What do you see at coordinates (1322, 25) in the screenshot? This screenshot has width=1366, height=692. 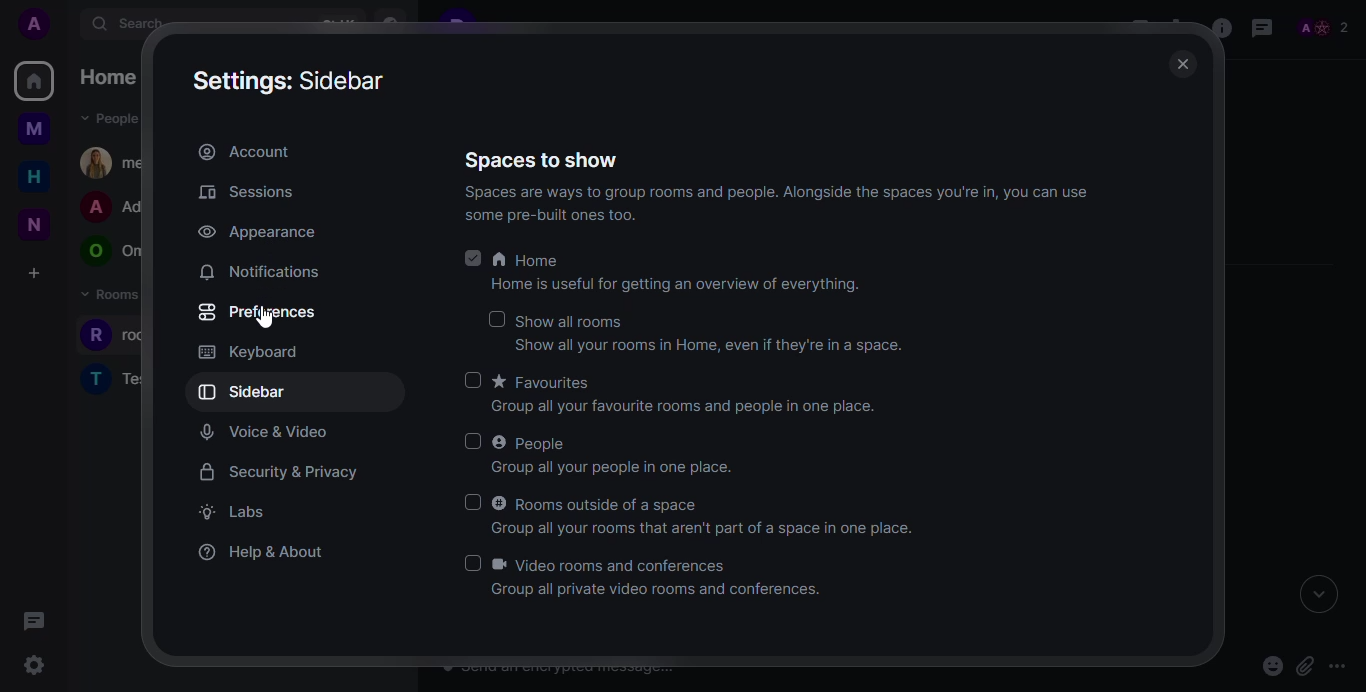 I see `people` at bounding box center [1322, 25].